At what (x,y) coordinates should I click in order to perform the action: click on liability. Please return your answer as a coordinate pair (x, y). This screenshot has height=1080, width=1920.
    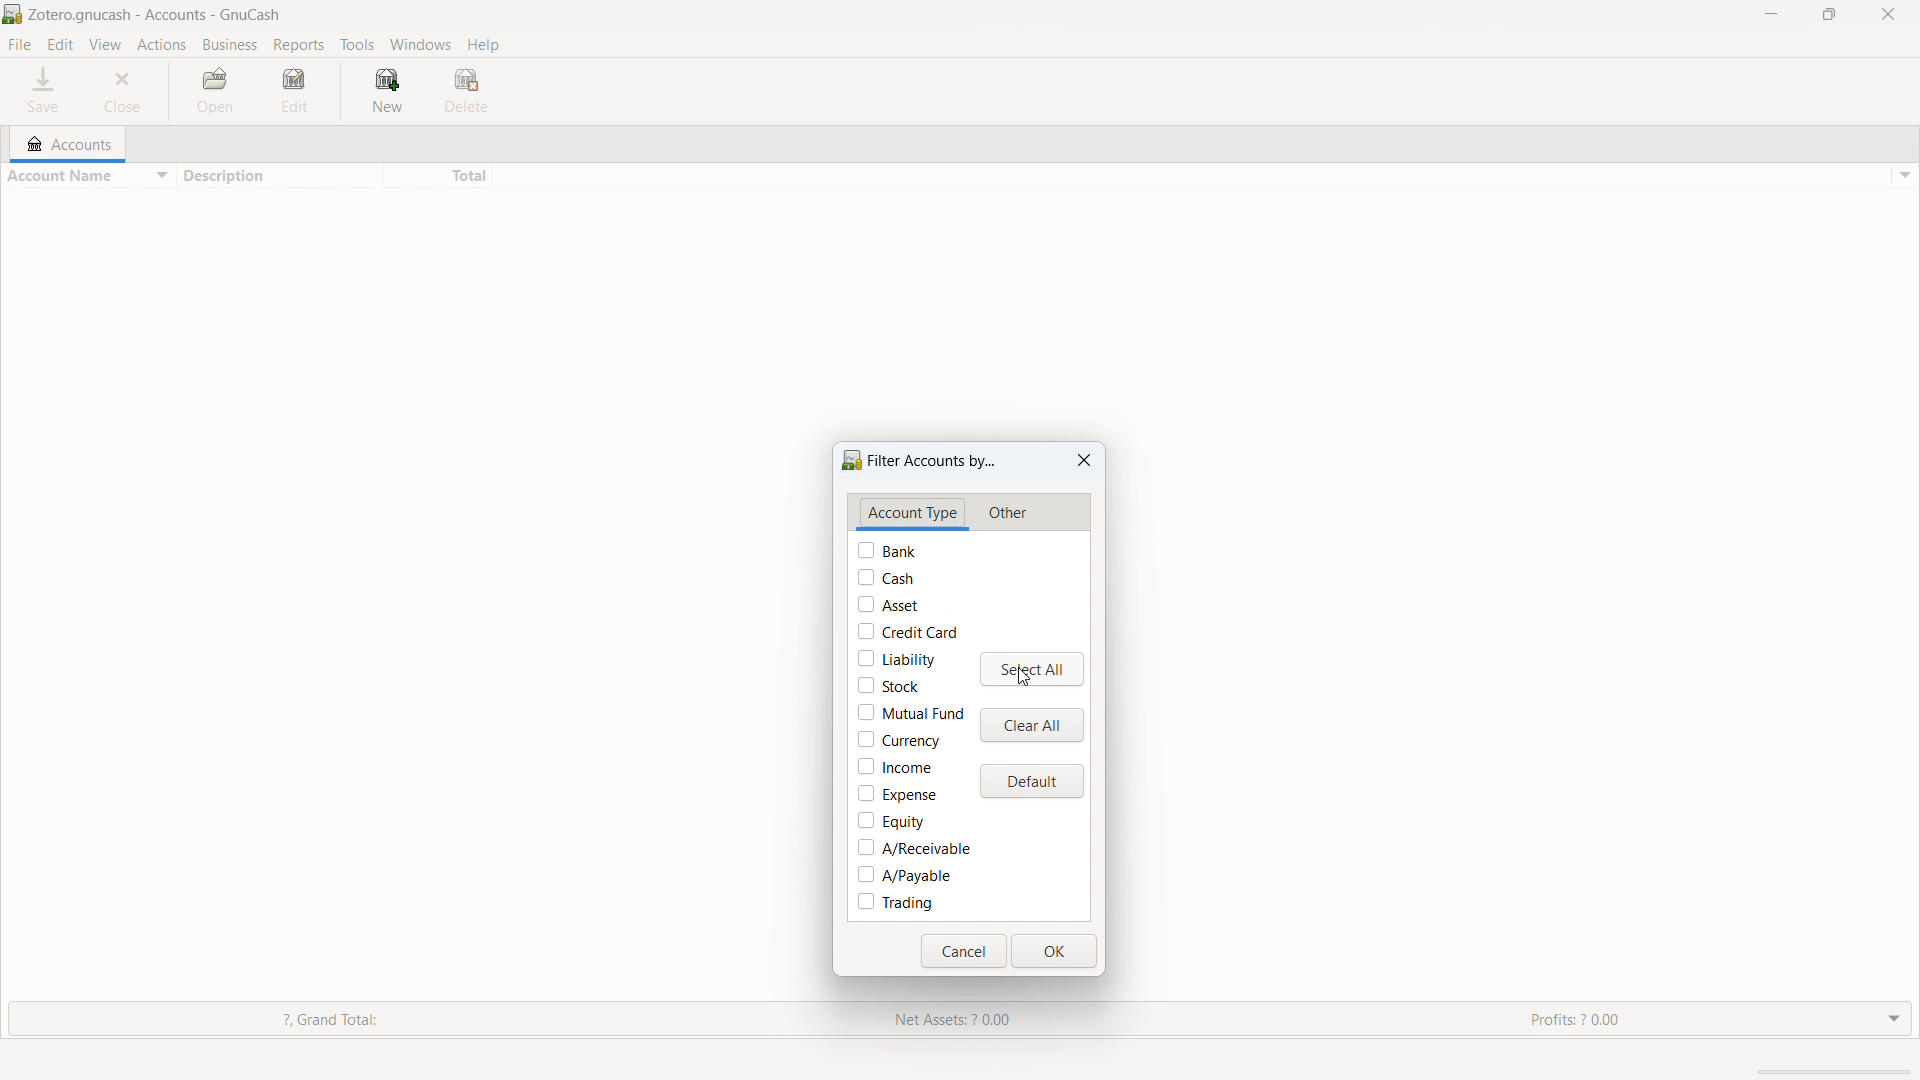
    Looking at the image, I should click on (897, 657).